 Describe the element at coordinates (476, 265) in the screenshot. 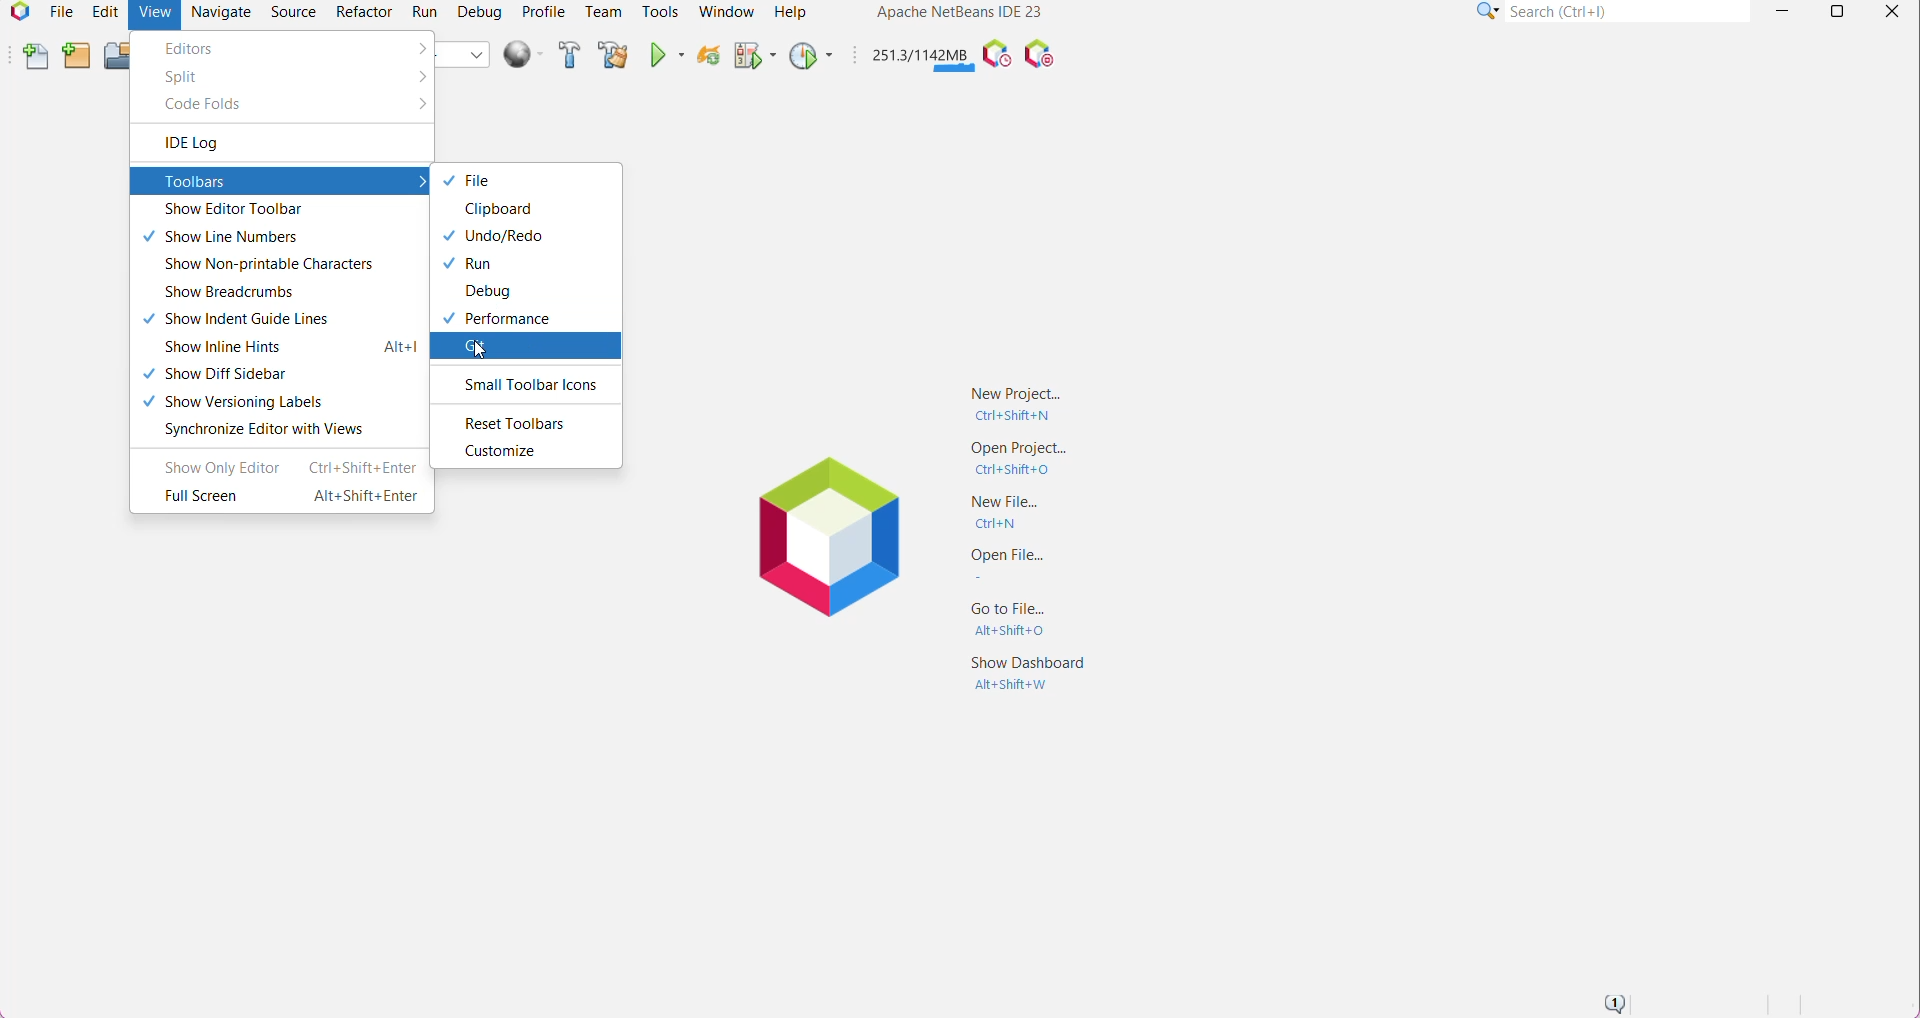

I see `Run` at that location.